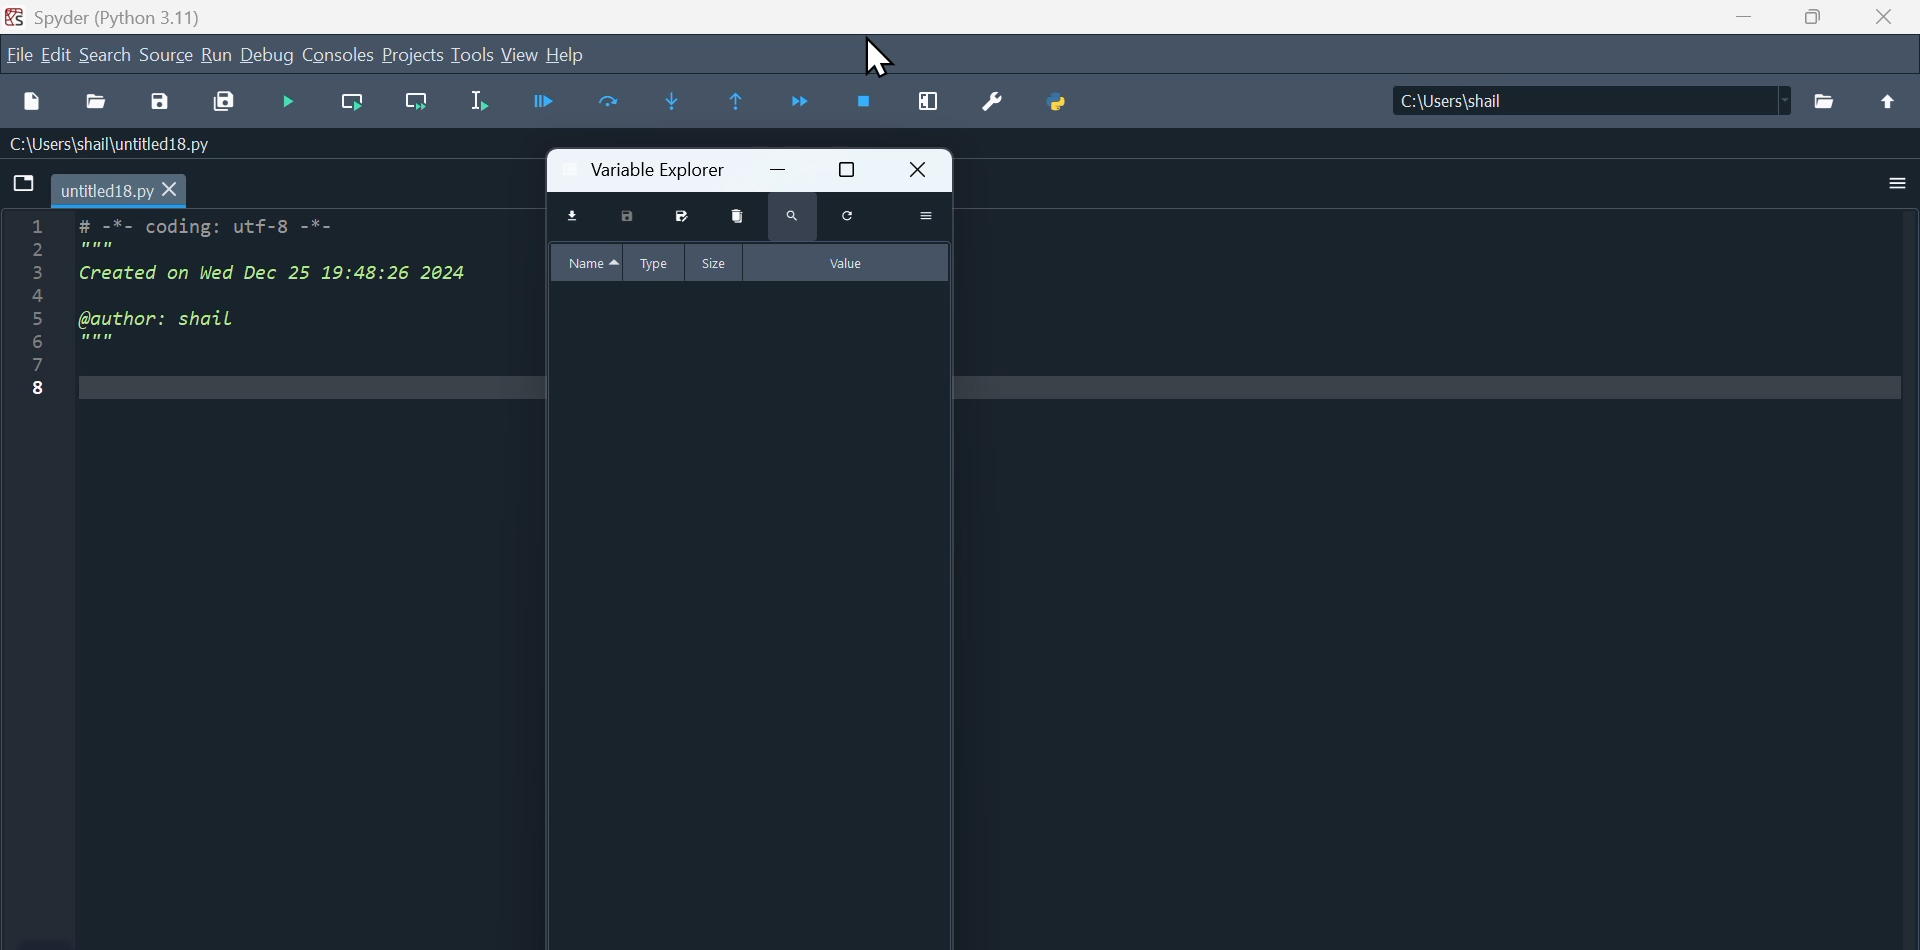 The width and height of the screenshot is (1920, 950). I want to click on Edit, so click(57, 56).